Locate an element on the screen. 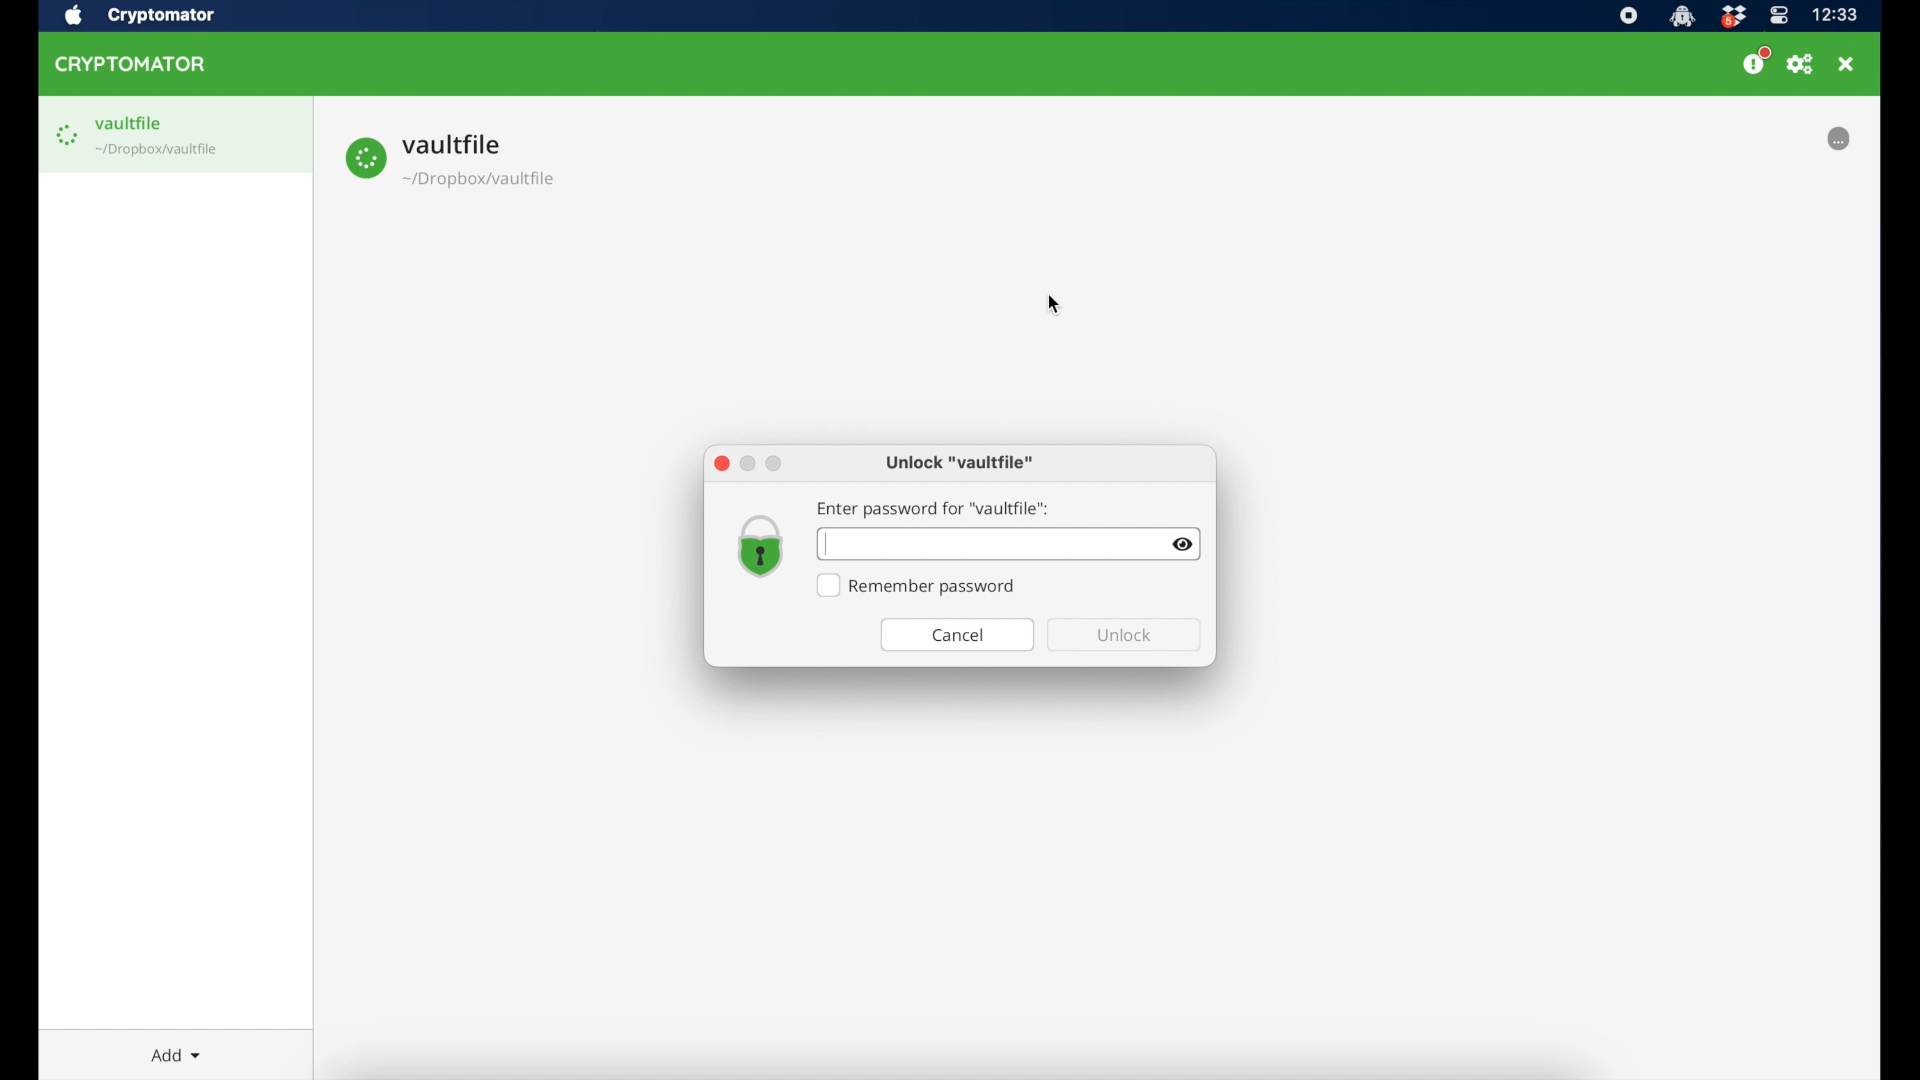 The height and width of the screenshot is (1080, 1920). unlock "vaultfile" is located at coordinates (961, 463).